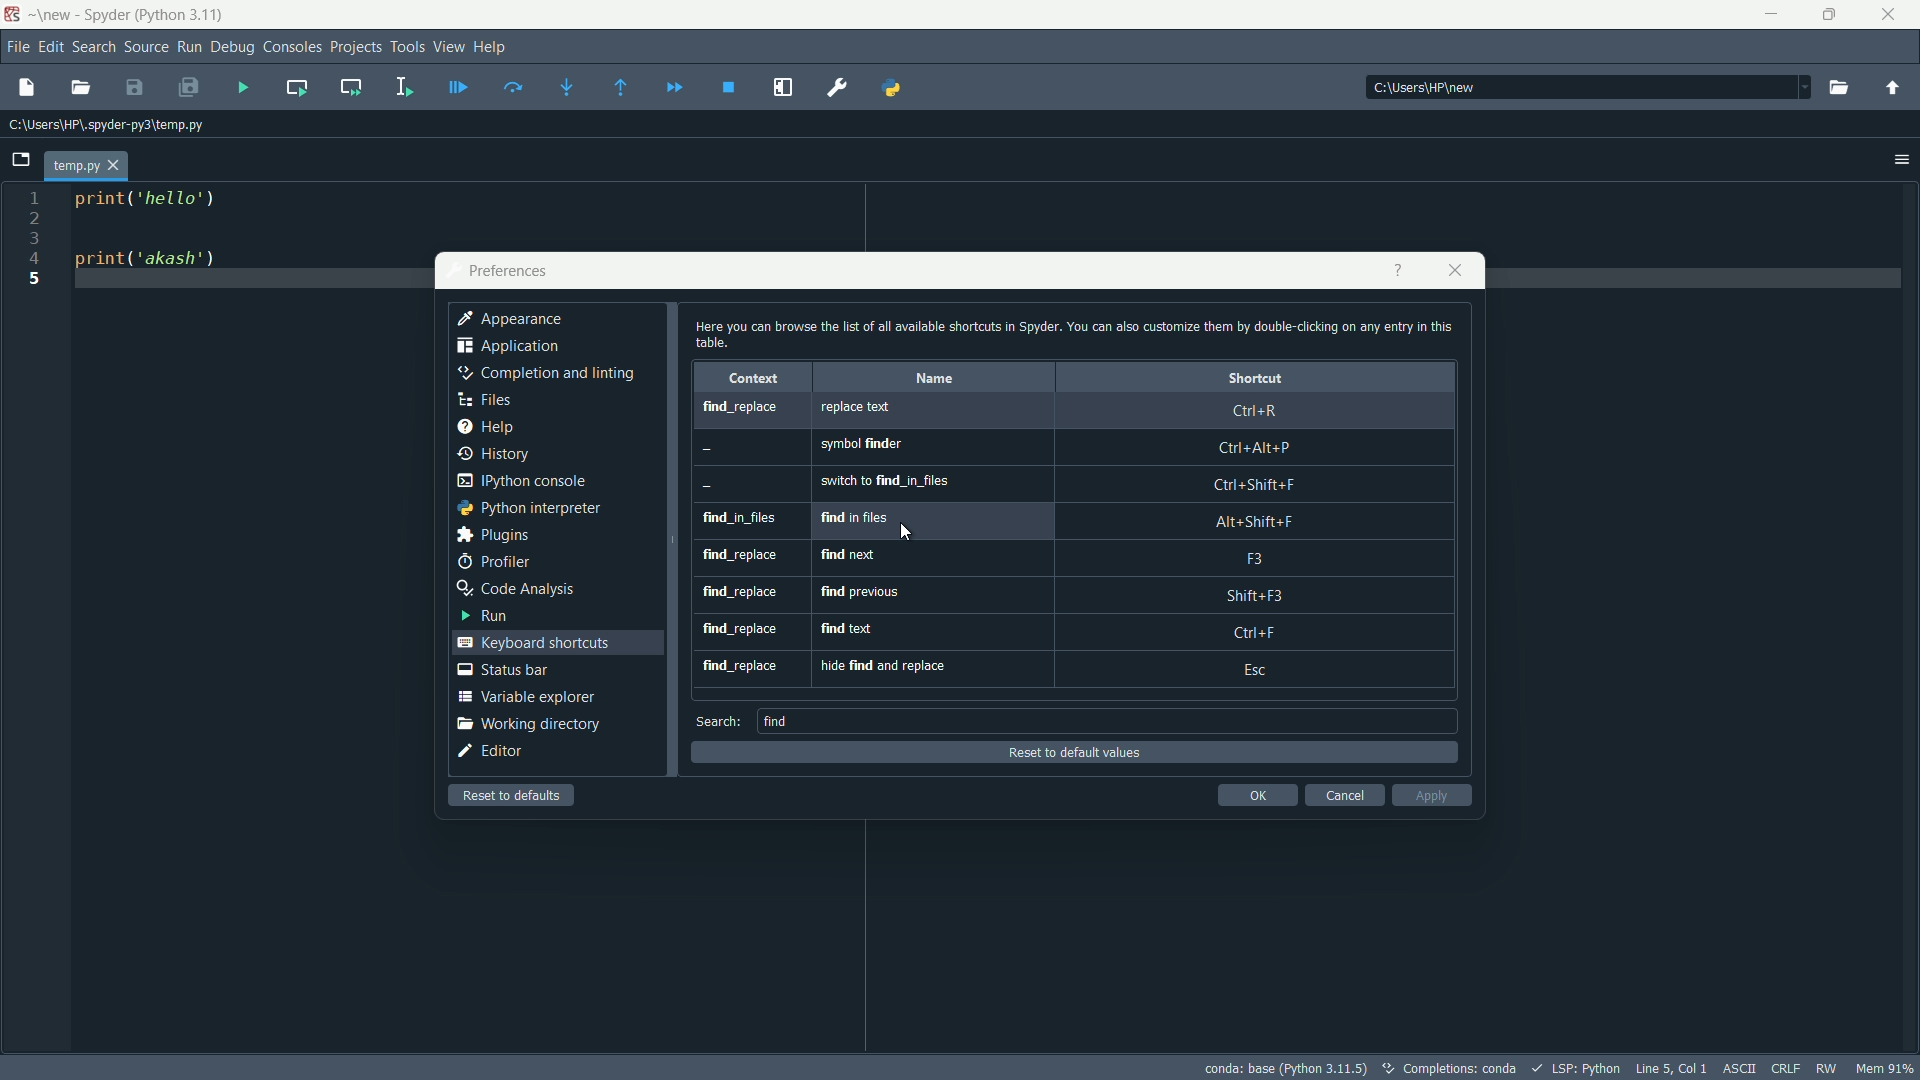 The height and width of the screenshot is (1080, 1920). Describe the element at coordinates (676, 88) in the screenshot. I see `continue execution until next breakpoint` at that location.